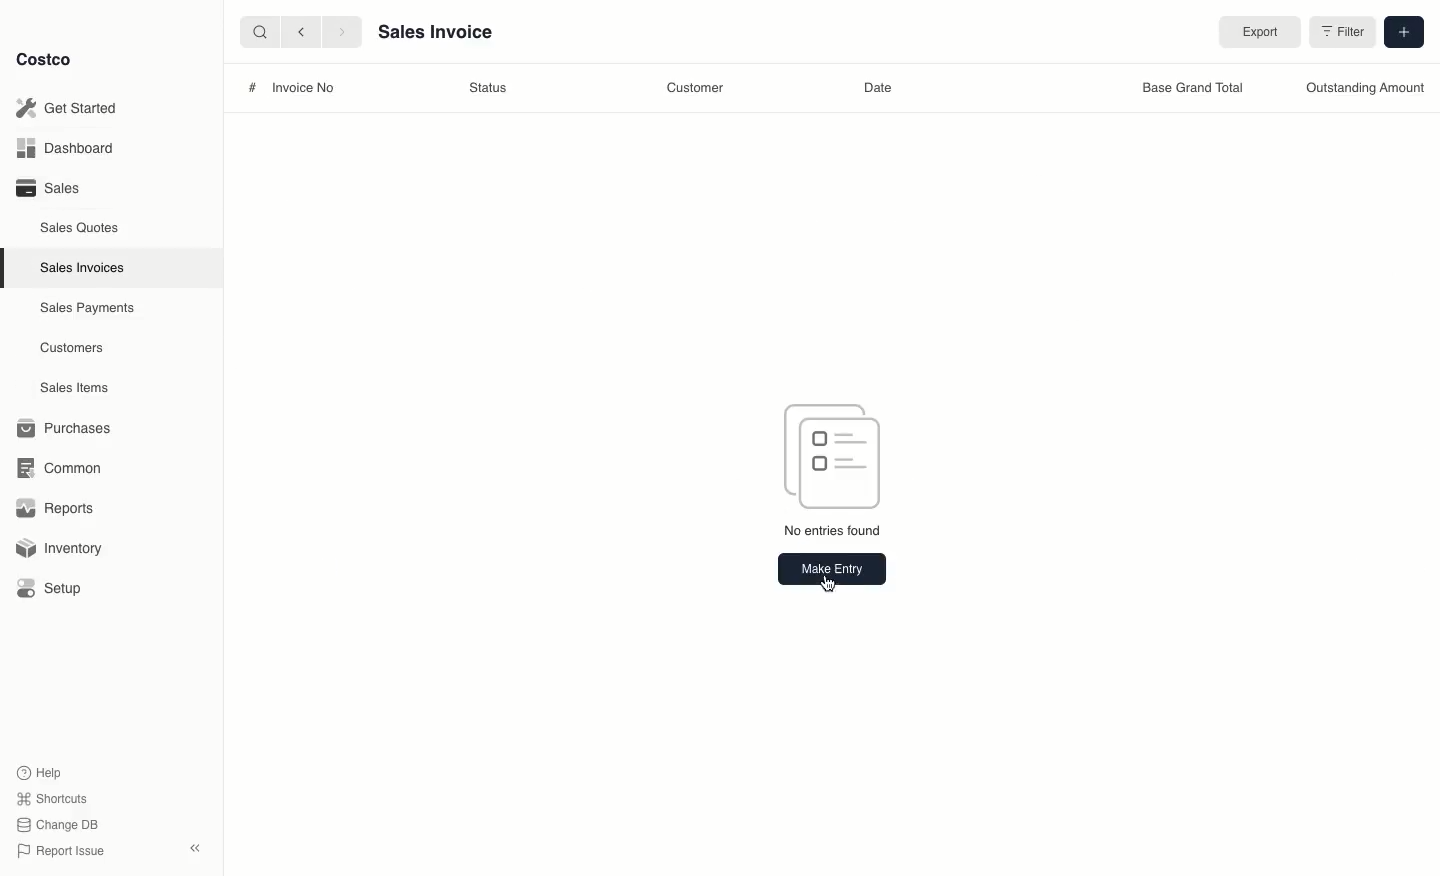  What do you see at coordinates (826, 581) in the screenshot?
I see `cursor` at bounding box center [826, 581].